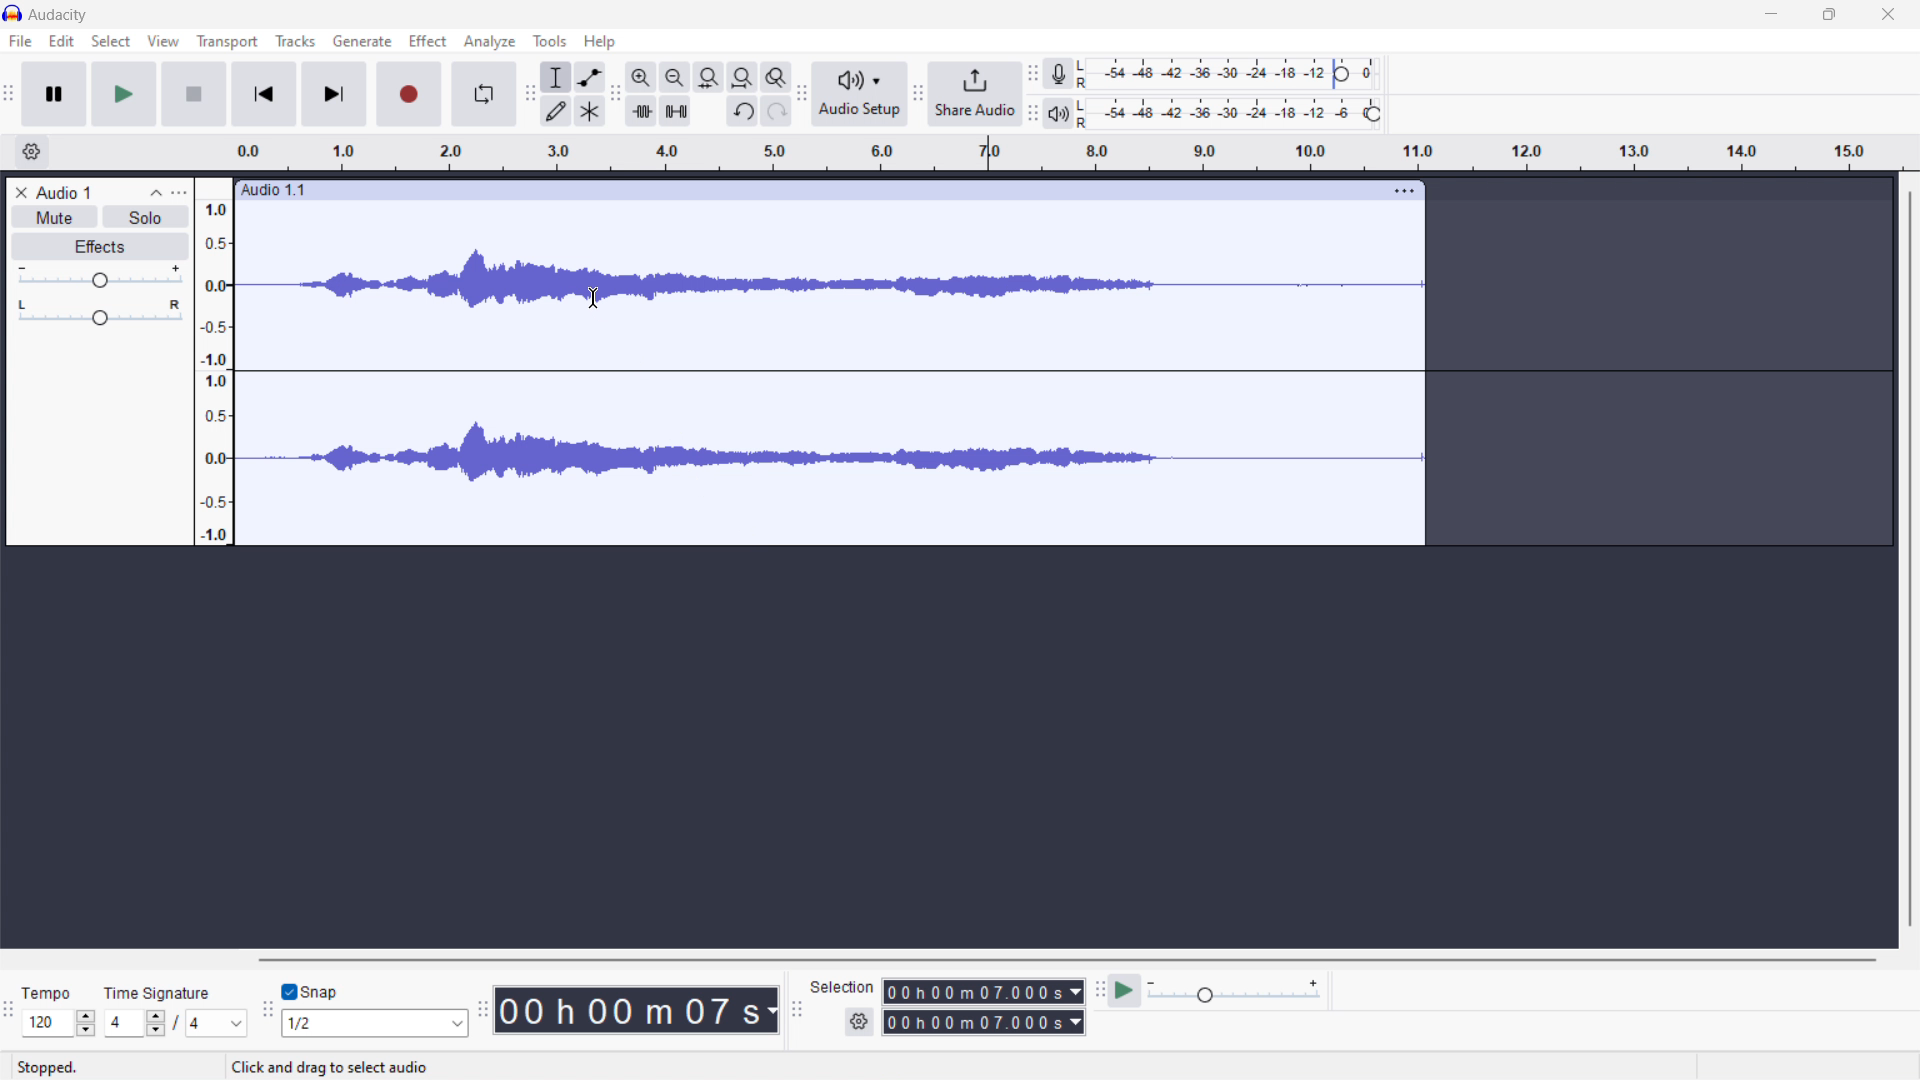 This screenshot has height=1080, width=1920. Describe the element at coordinates (62, 40) in the screenshot. I see `edit` at that location.